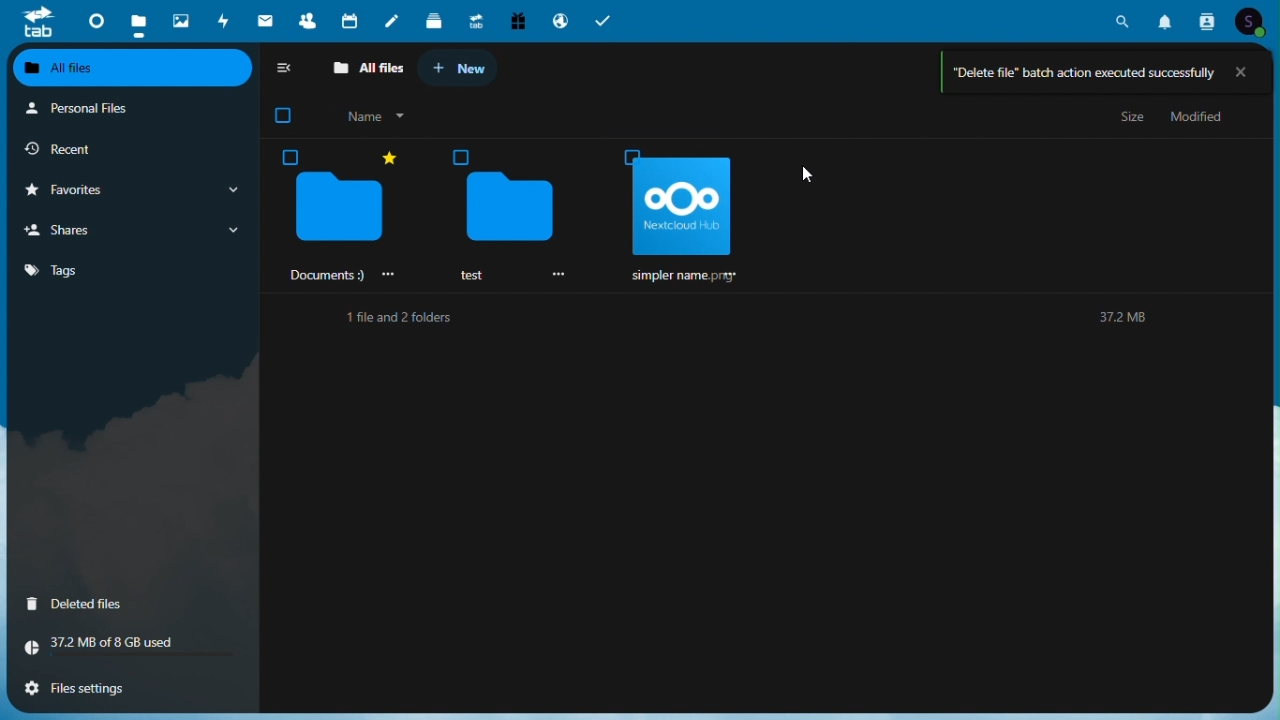  I want to click on test, so click(507, 214).